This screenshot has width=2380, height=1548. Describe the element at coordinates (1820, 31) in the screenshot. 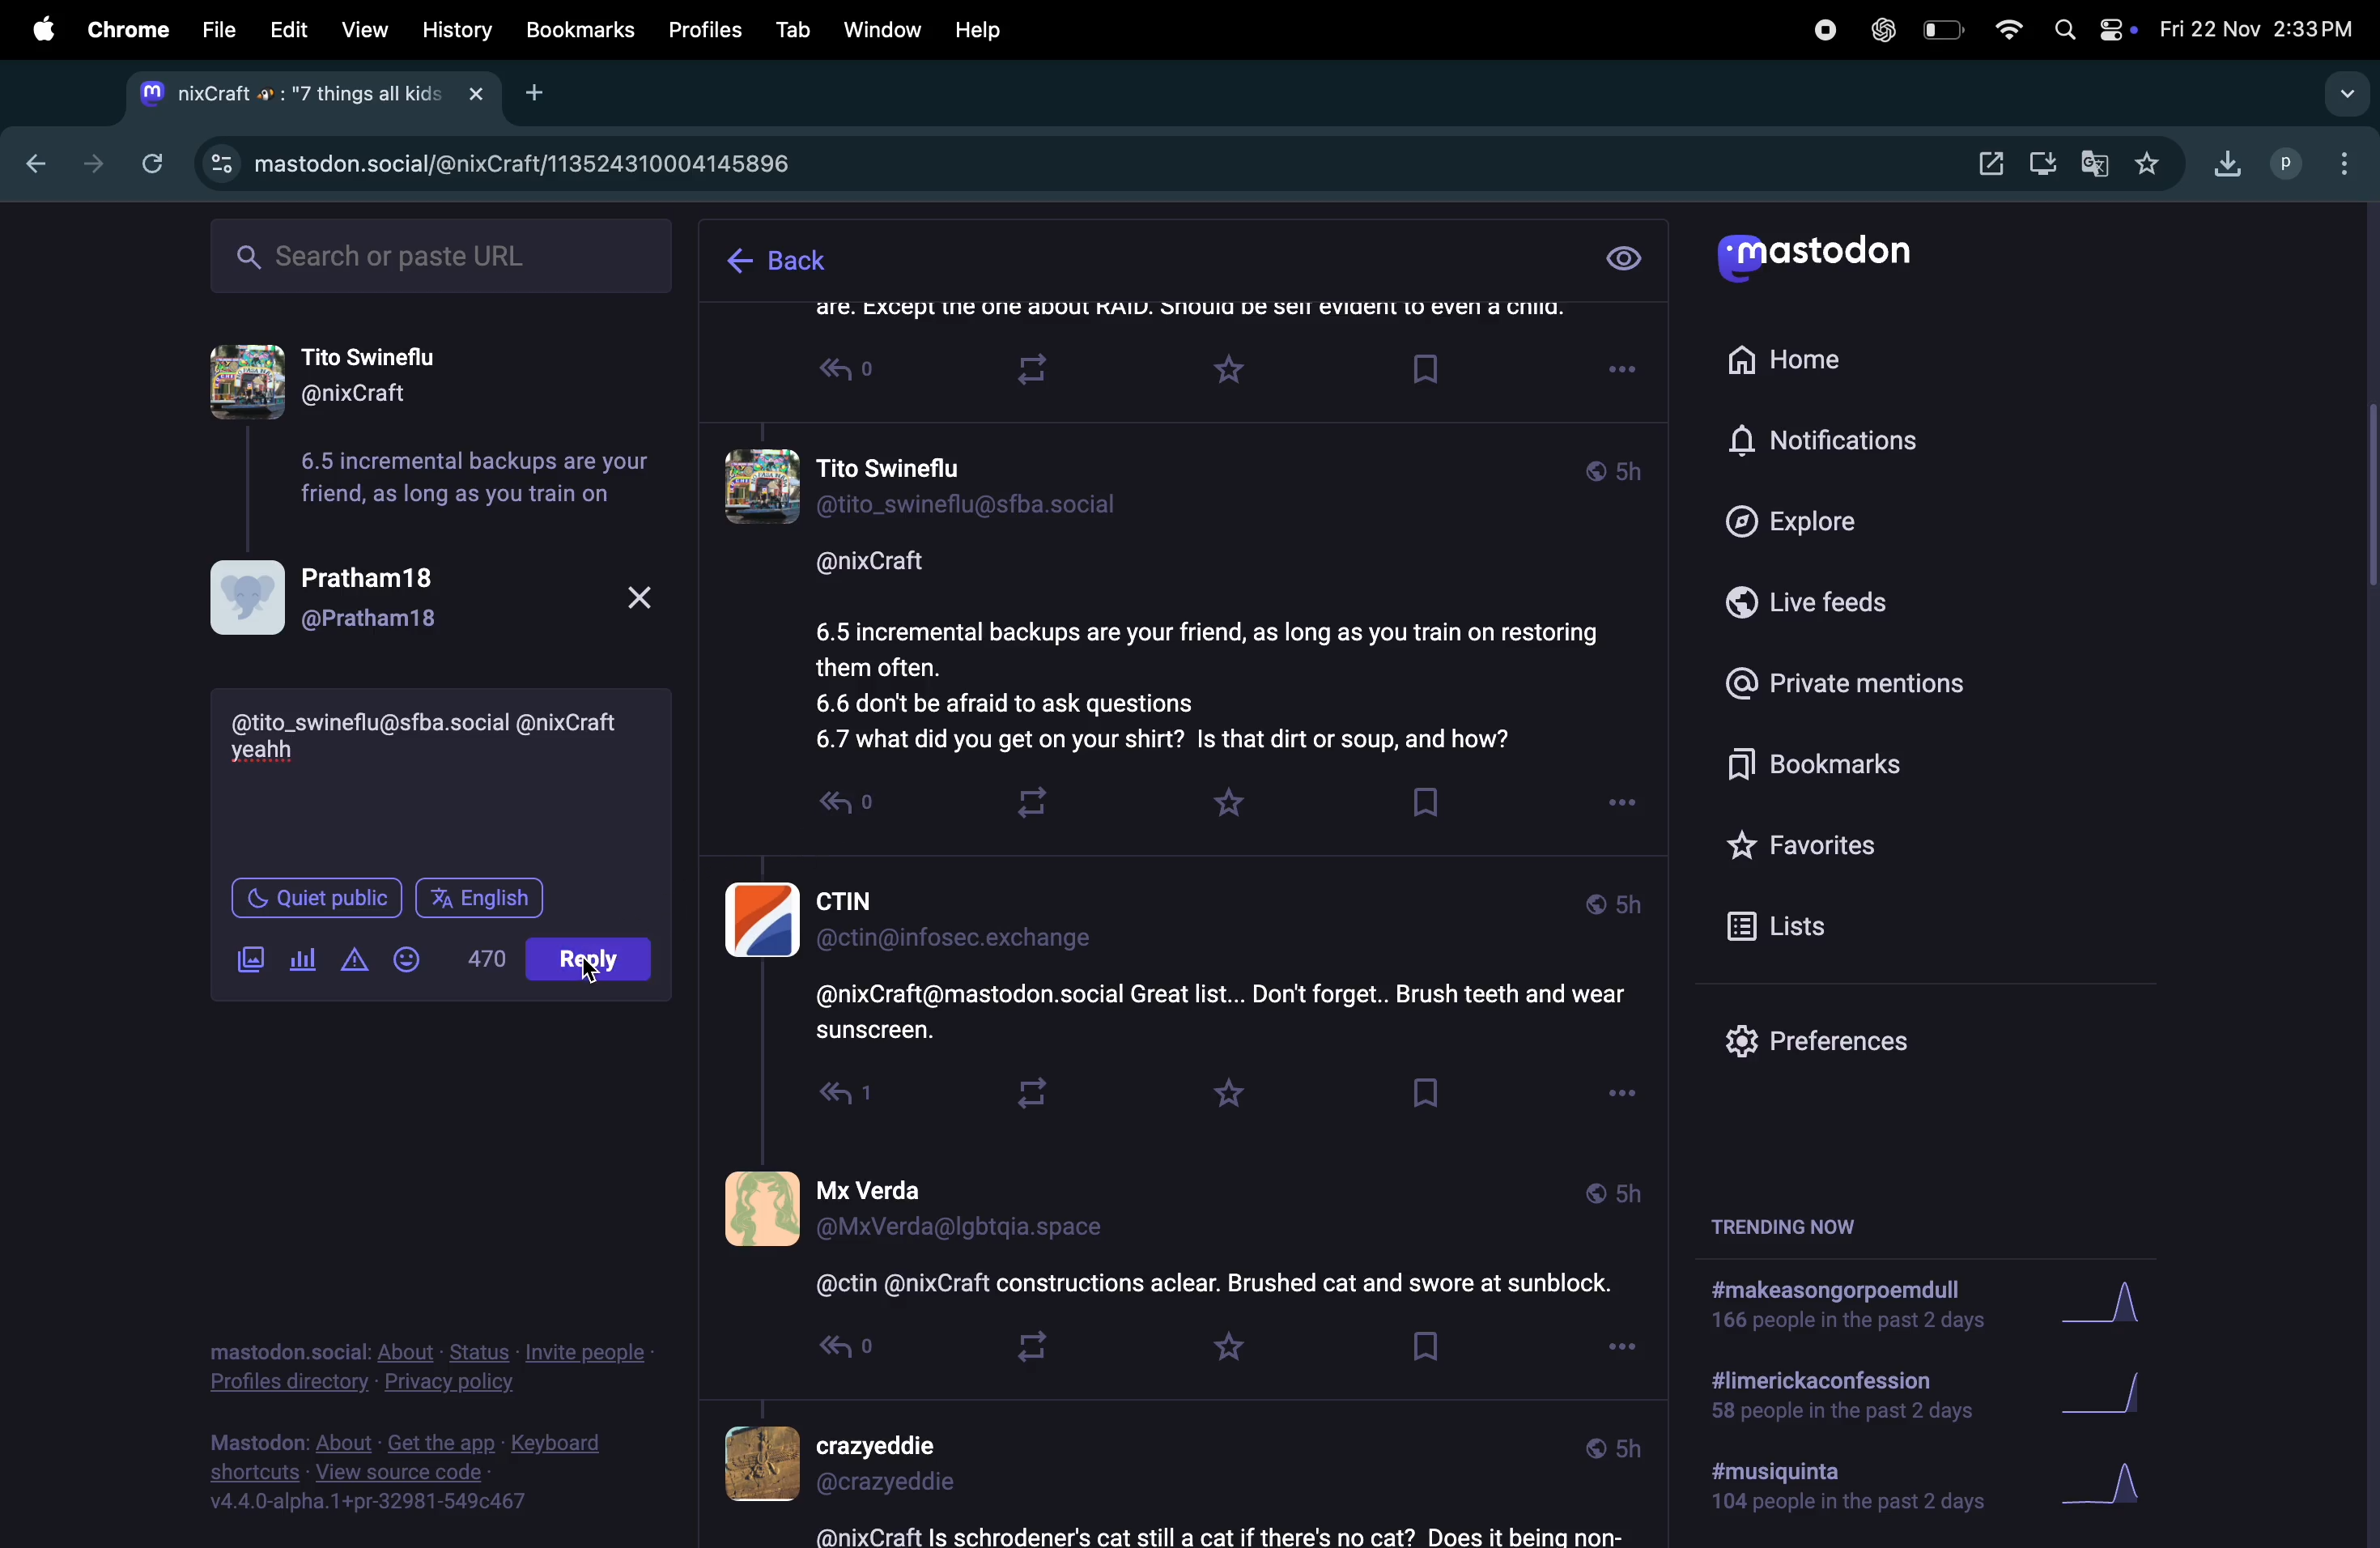

I see `record` at that location.